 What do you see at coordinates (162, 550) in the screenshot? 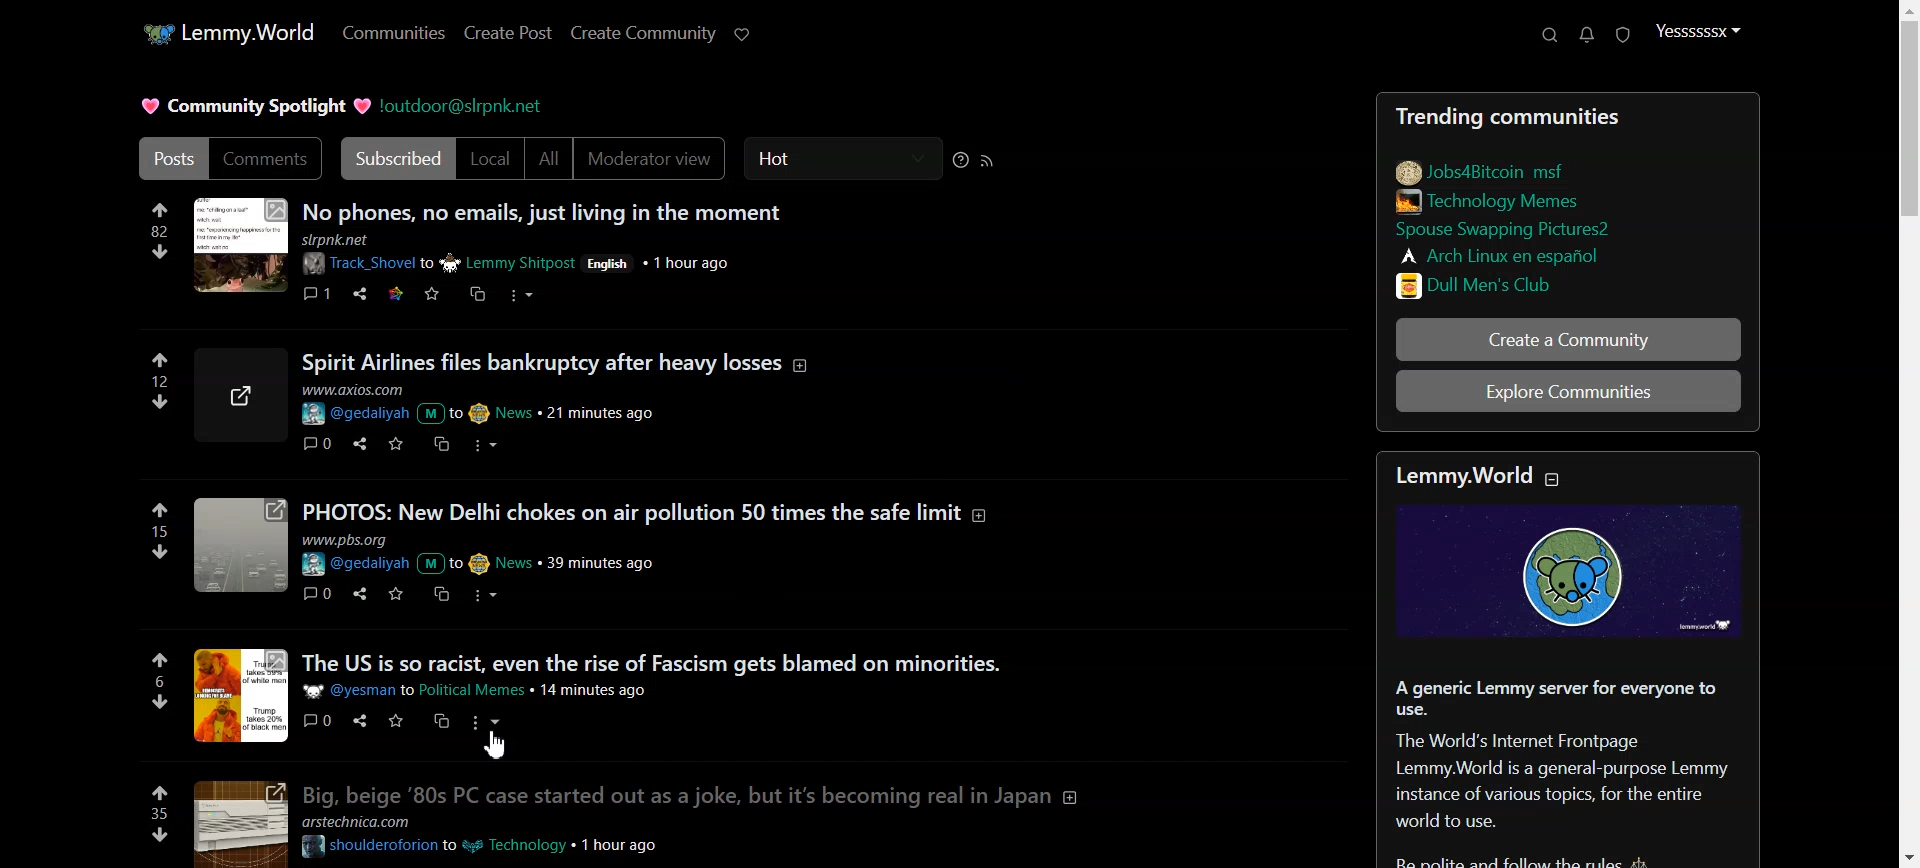
I see `downvote` at bounding box center [162, 550].